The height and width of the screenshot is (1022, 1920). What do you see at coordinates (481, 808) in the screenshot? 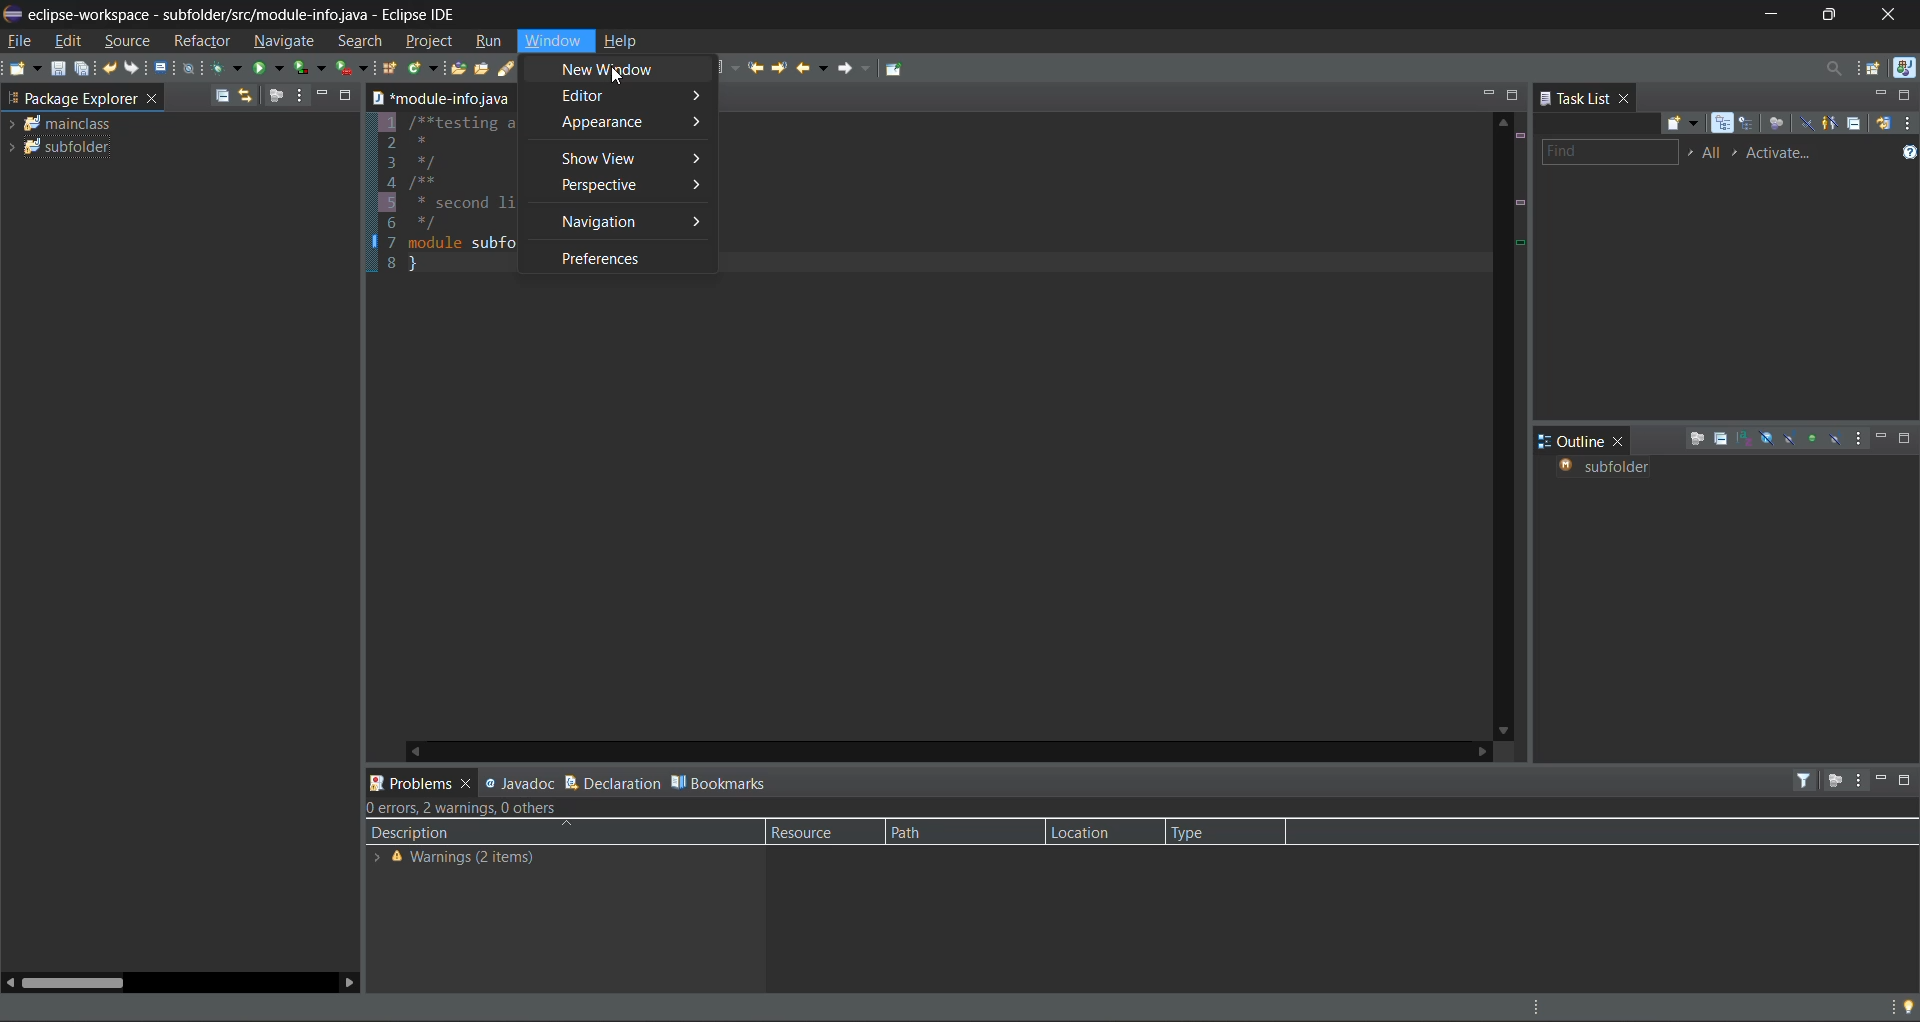
I see `metadata` at bounding box center [481, 808].